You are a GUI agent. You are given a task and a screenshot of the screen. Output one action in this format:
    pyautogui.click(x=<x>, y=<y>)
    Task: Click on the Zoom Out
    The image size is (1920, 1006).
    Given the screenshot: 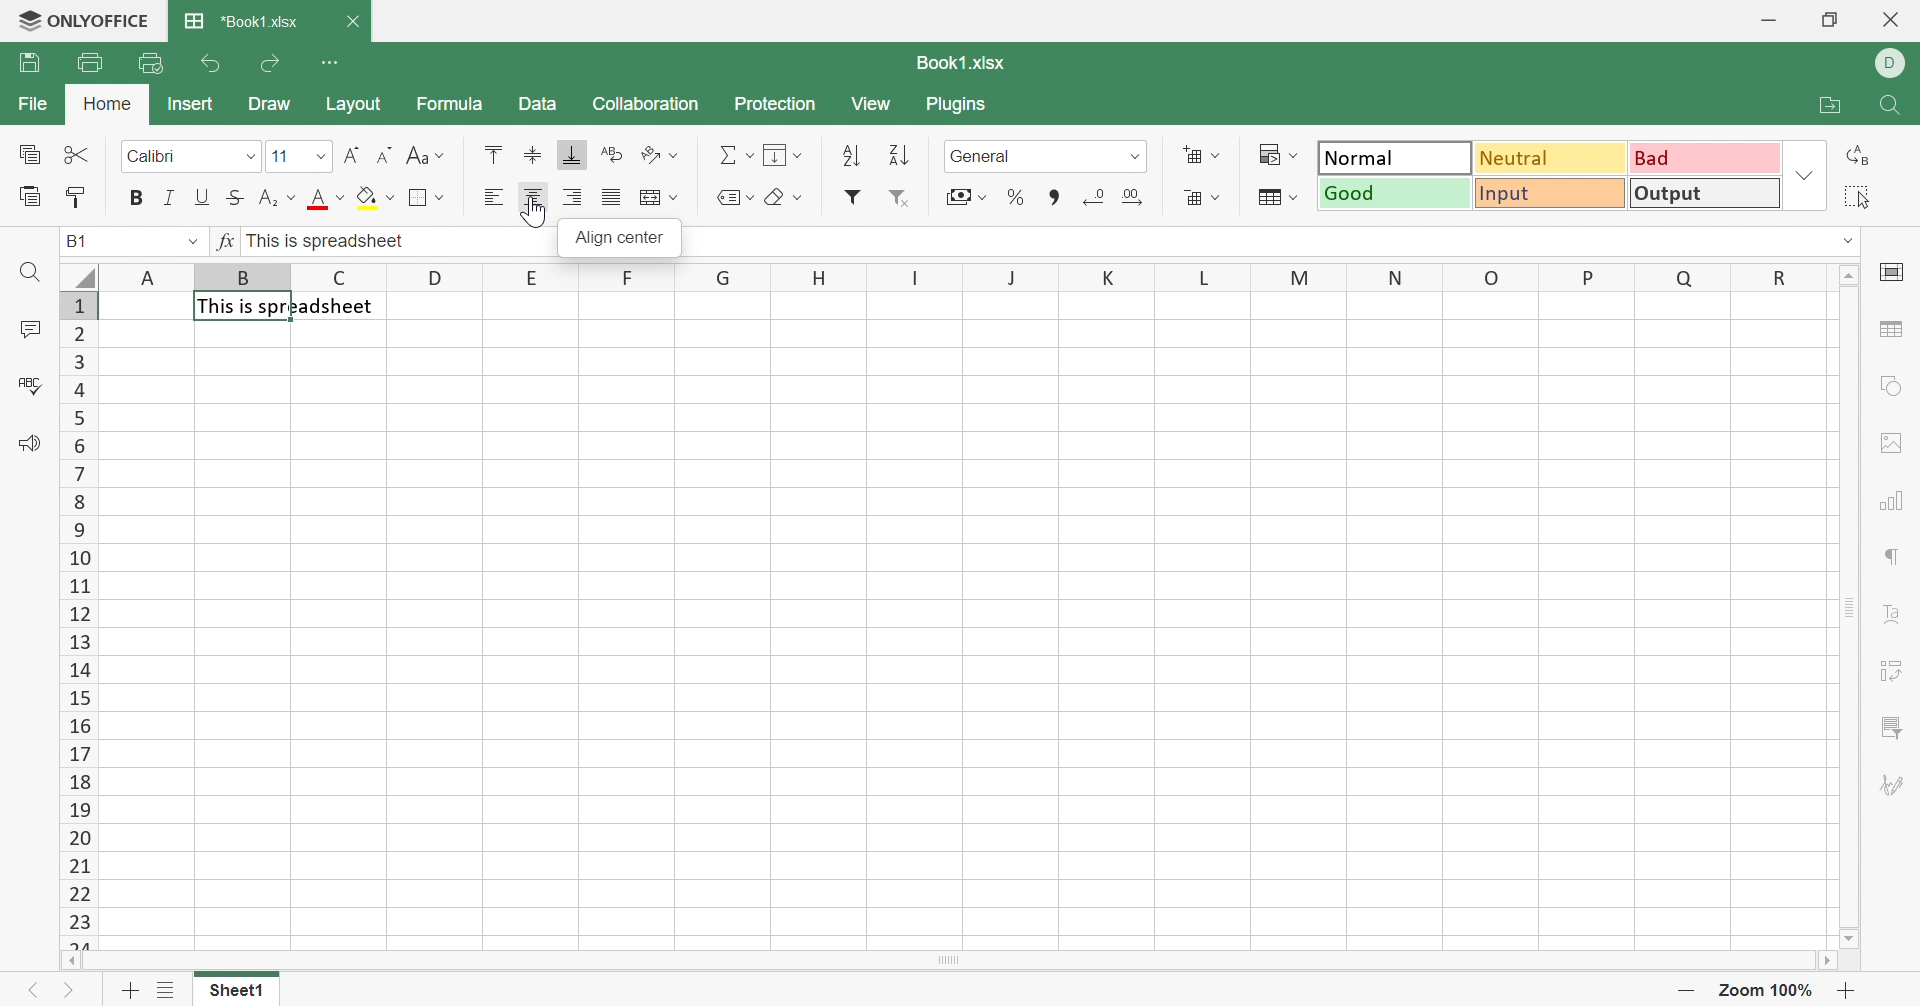 What is the action you would take?
    pyautogui.click(x=1687, y=988)
    